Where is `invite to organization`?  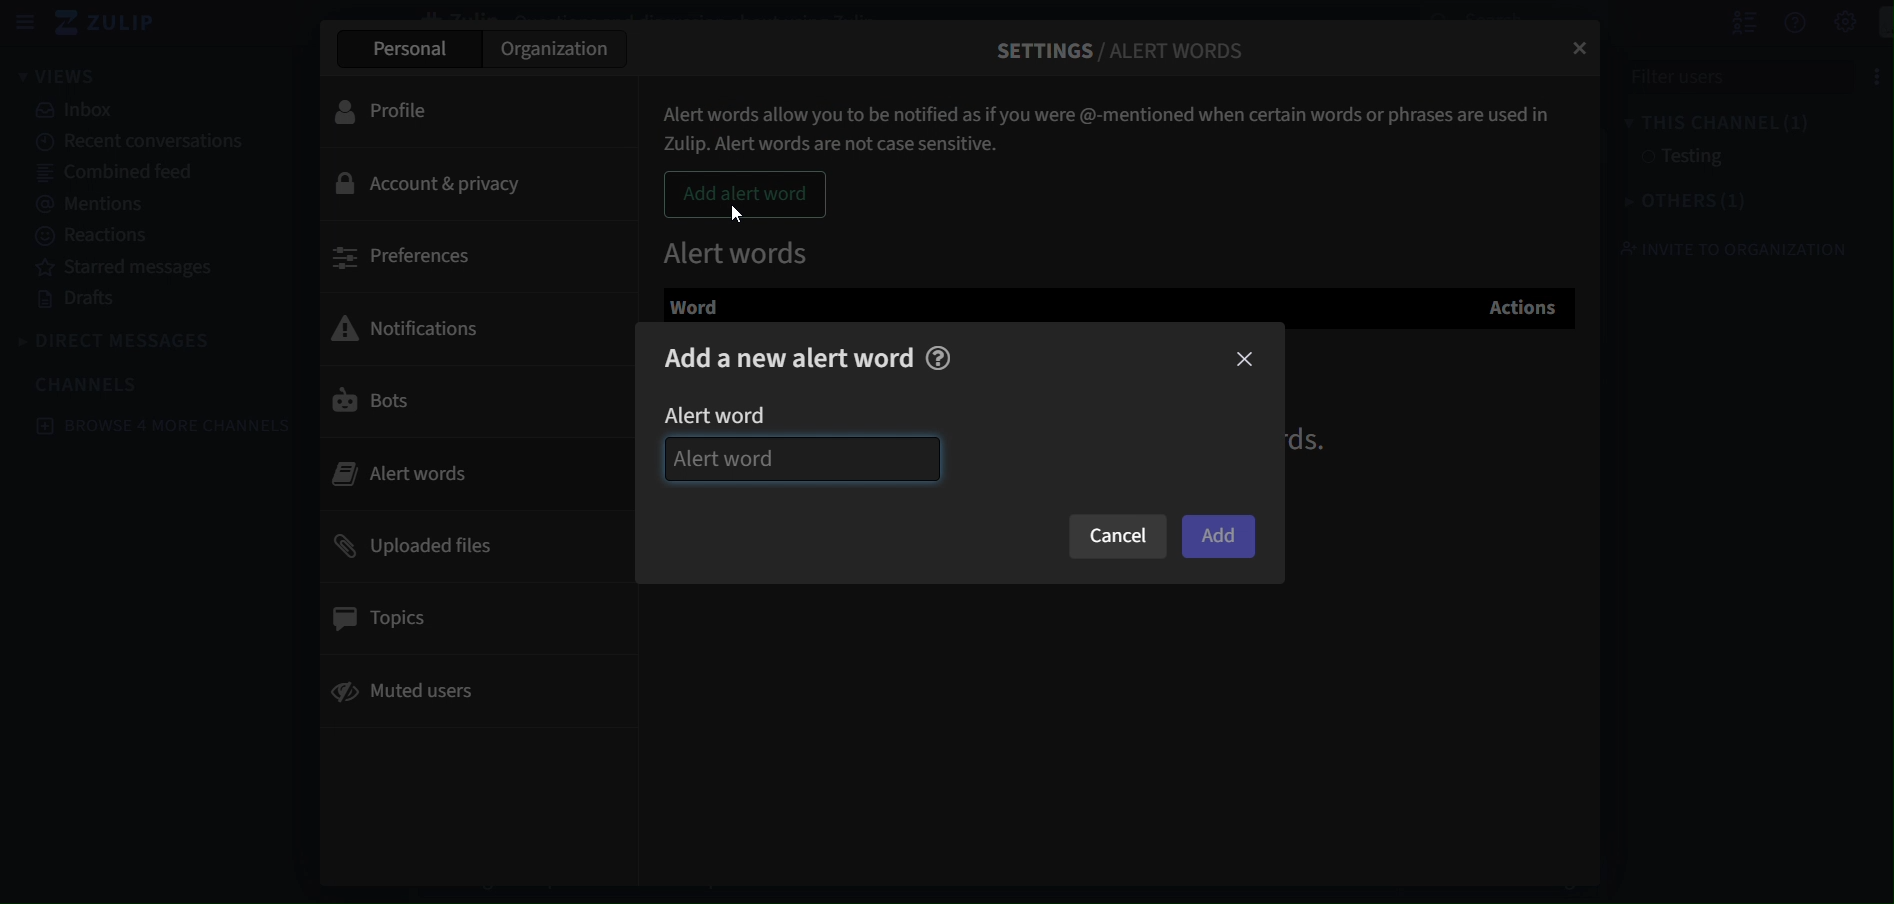
invite to organization is located at coordinates (1728, 250).